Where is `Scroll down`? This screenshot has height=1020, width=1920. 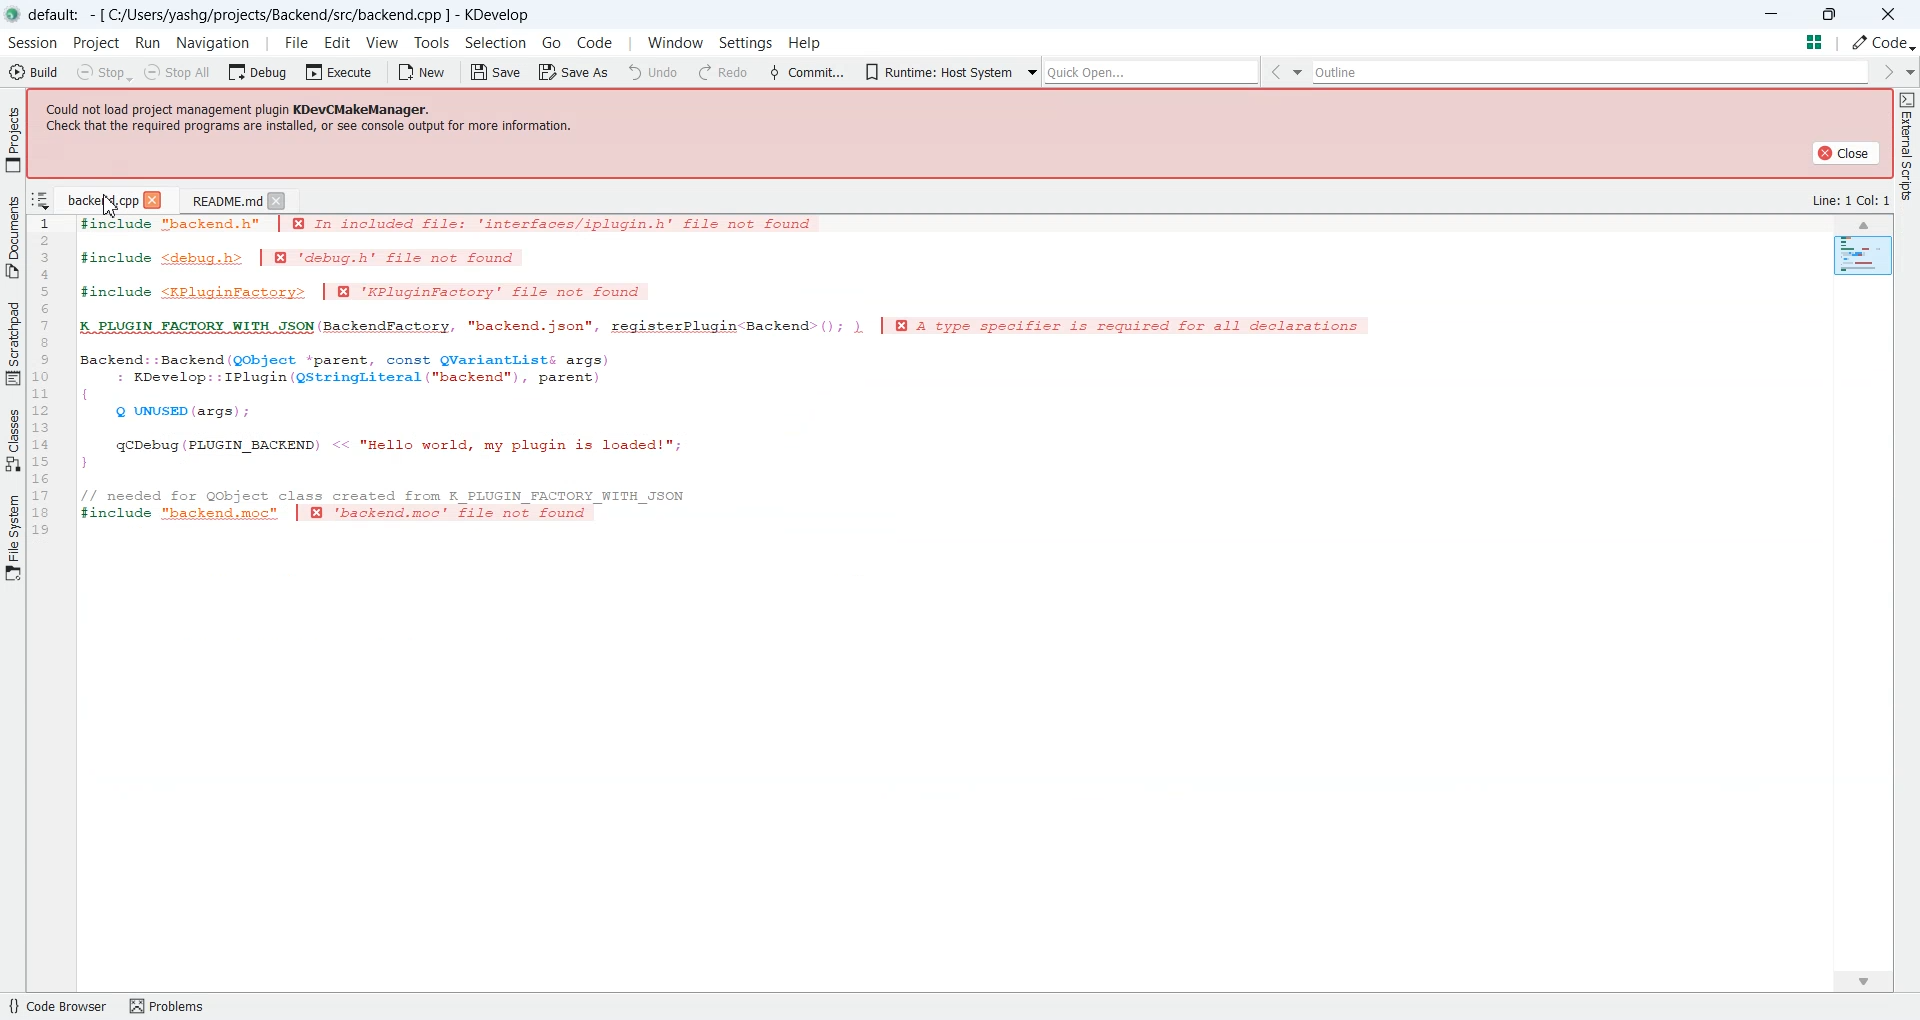
Scroll down is located at coordinates (1861, 981).